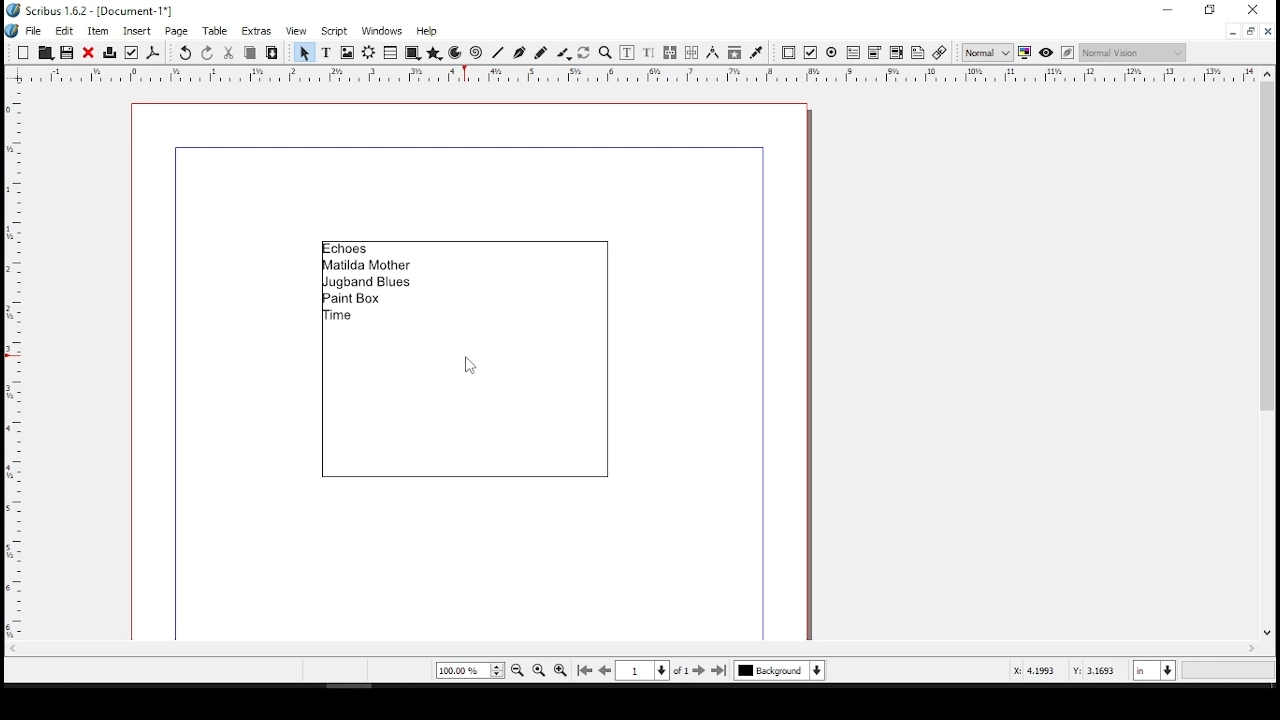  What do you see at coordinates (712, 53) in the screenshot?
I see `measurements` at bounding box center [712, 53].